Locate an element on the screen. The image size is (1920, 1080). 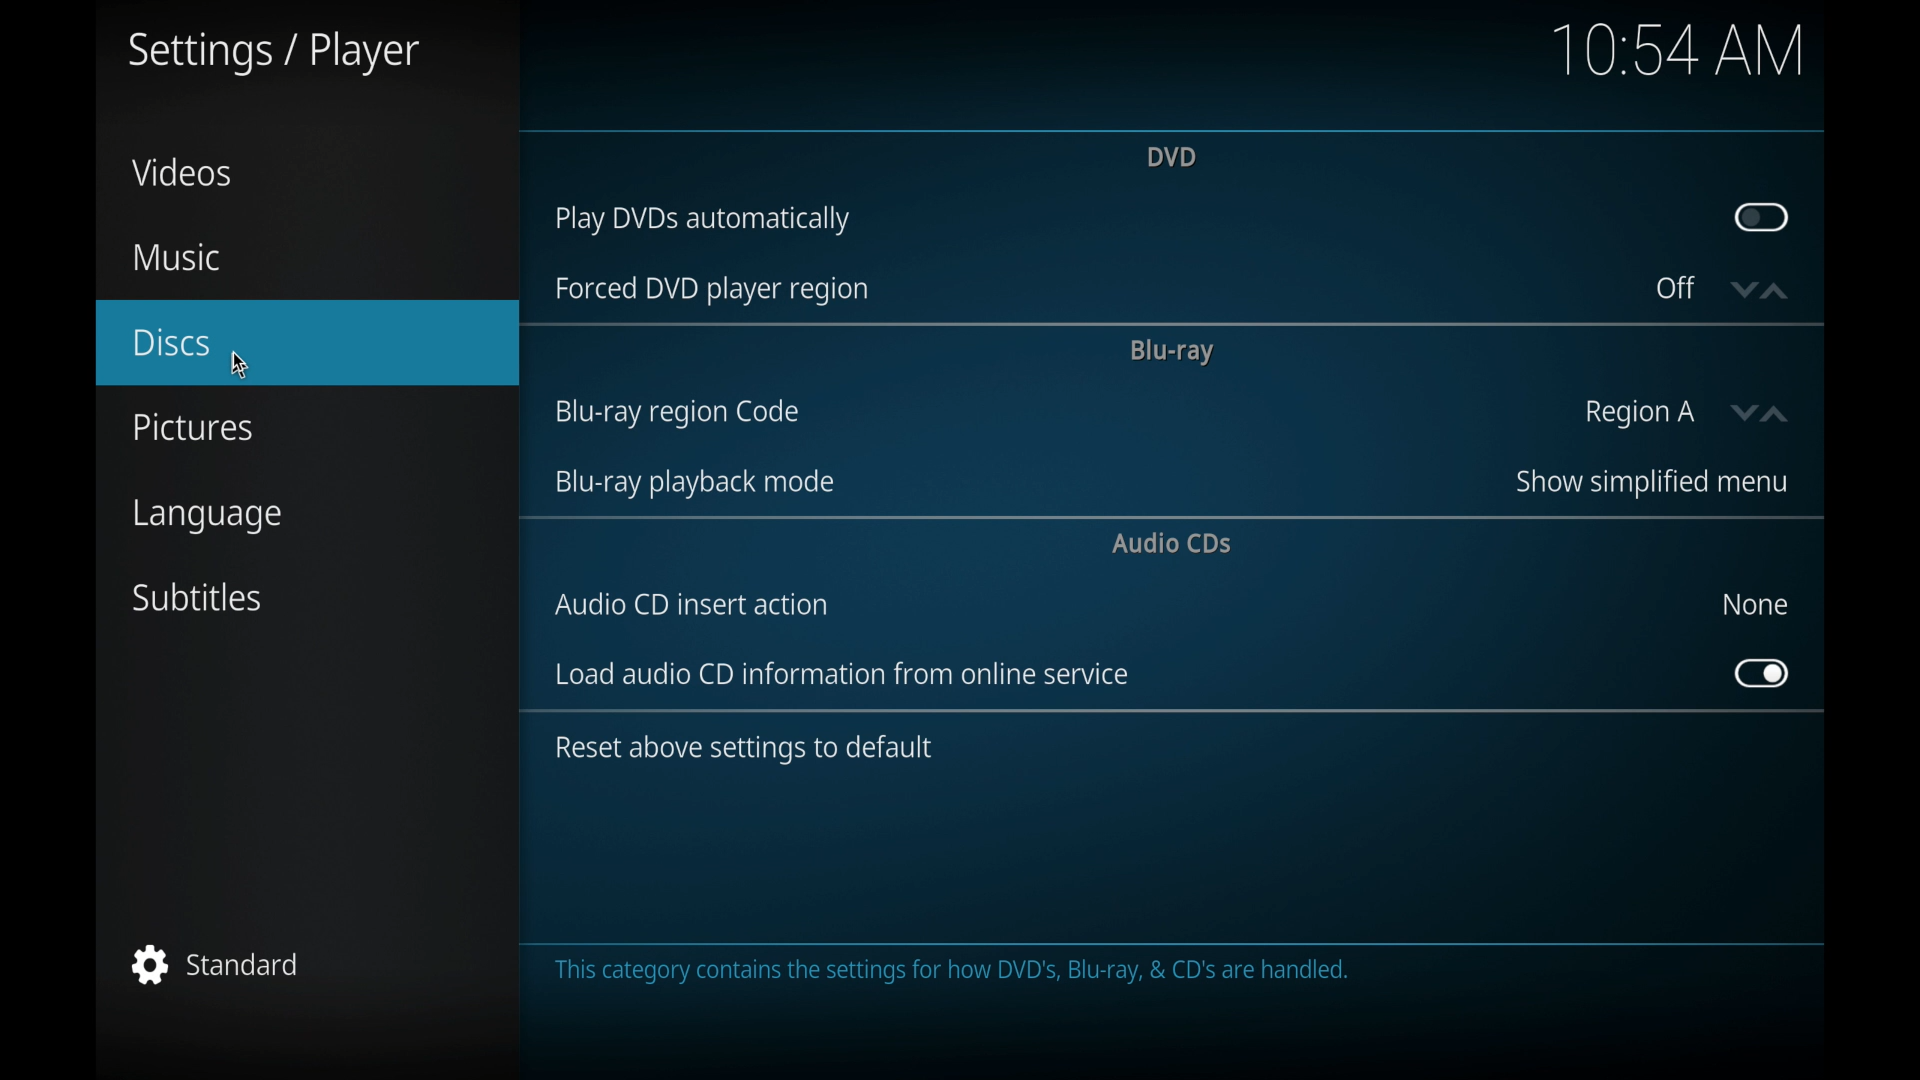
pictures is located at coordinates (192, 428).